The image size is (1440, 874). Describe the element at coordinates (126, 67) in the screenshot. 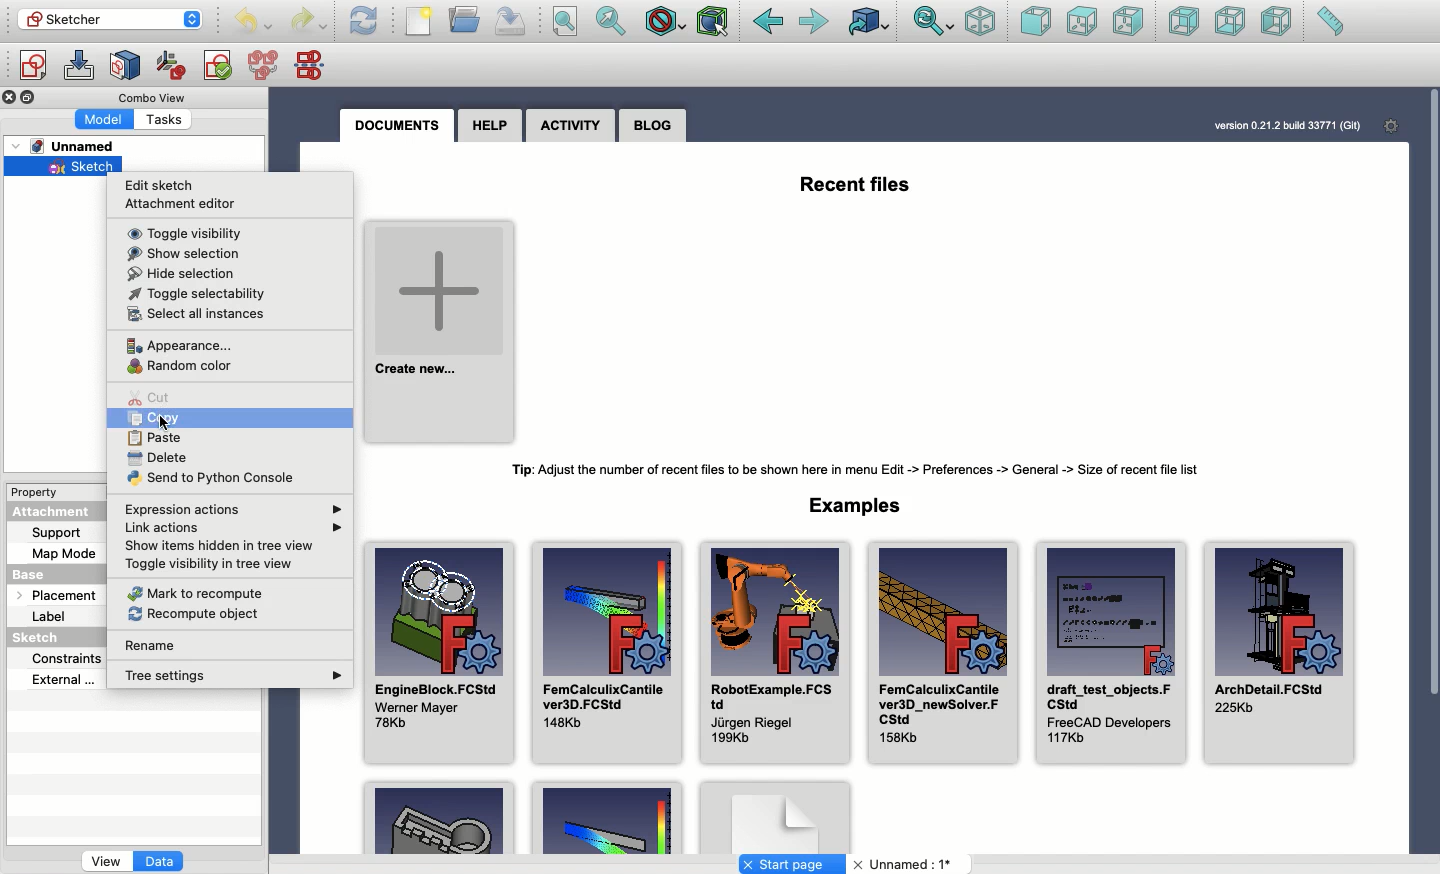

I see `Map sketch to face` at that location.